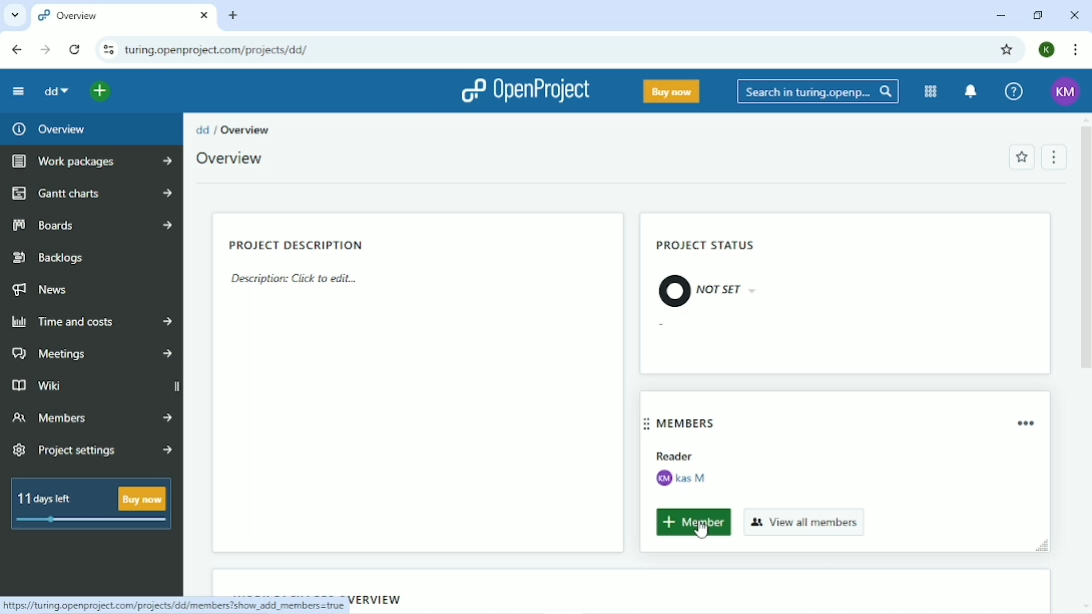 The width and height of the screenshot is (1092, 614). What do you see at coordinates (14, 16) in the screenshot?
I see `Search tabs` at bounding box center [14, 16].